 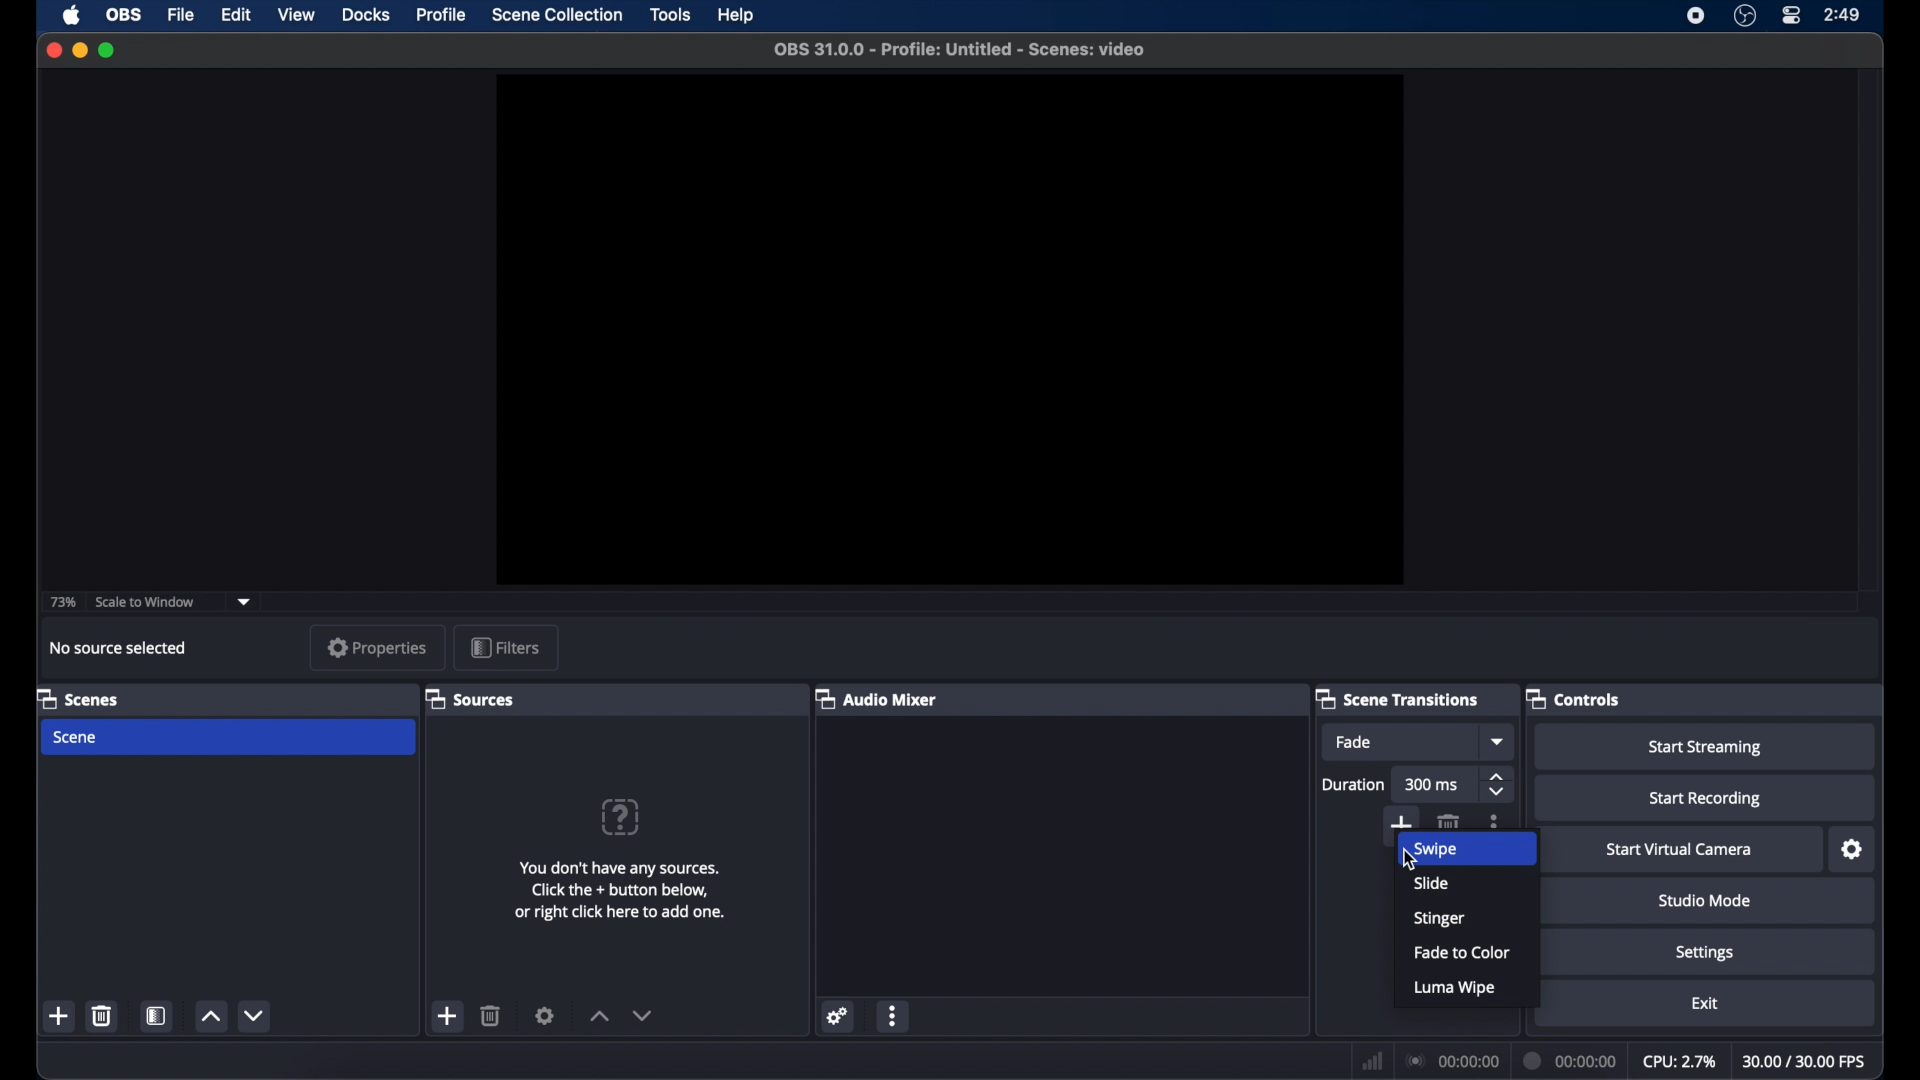 I want to click on add, so click(x=60, y=1018).